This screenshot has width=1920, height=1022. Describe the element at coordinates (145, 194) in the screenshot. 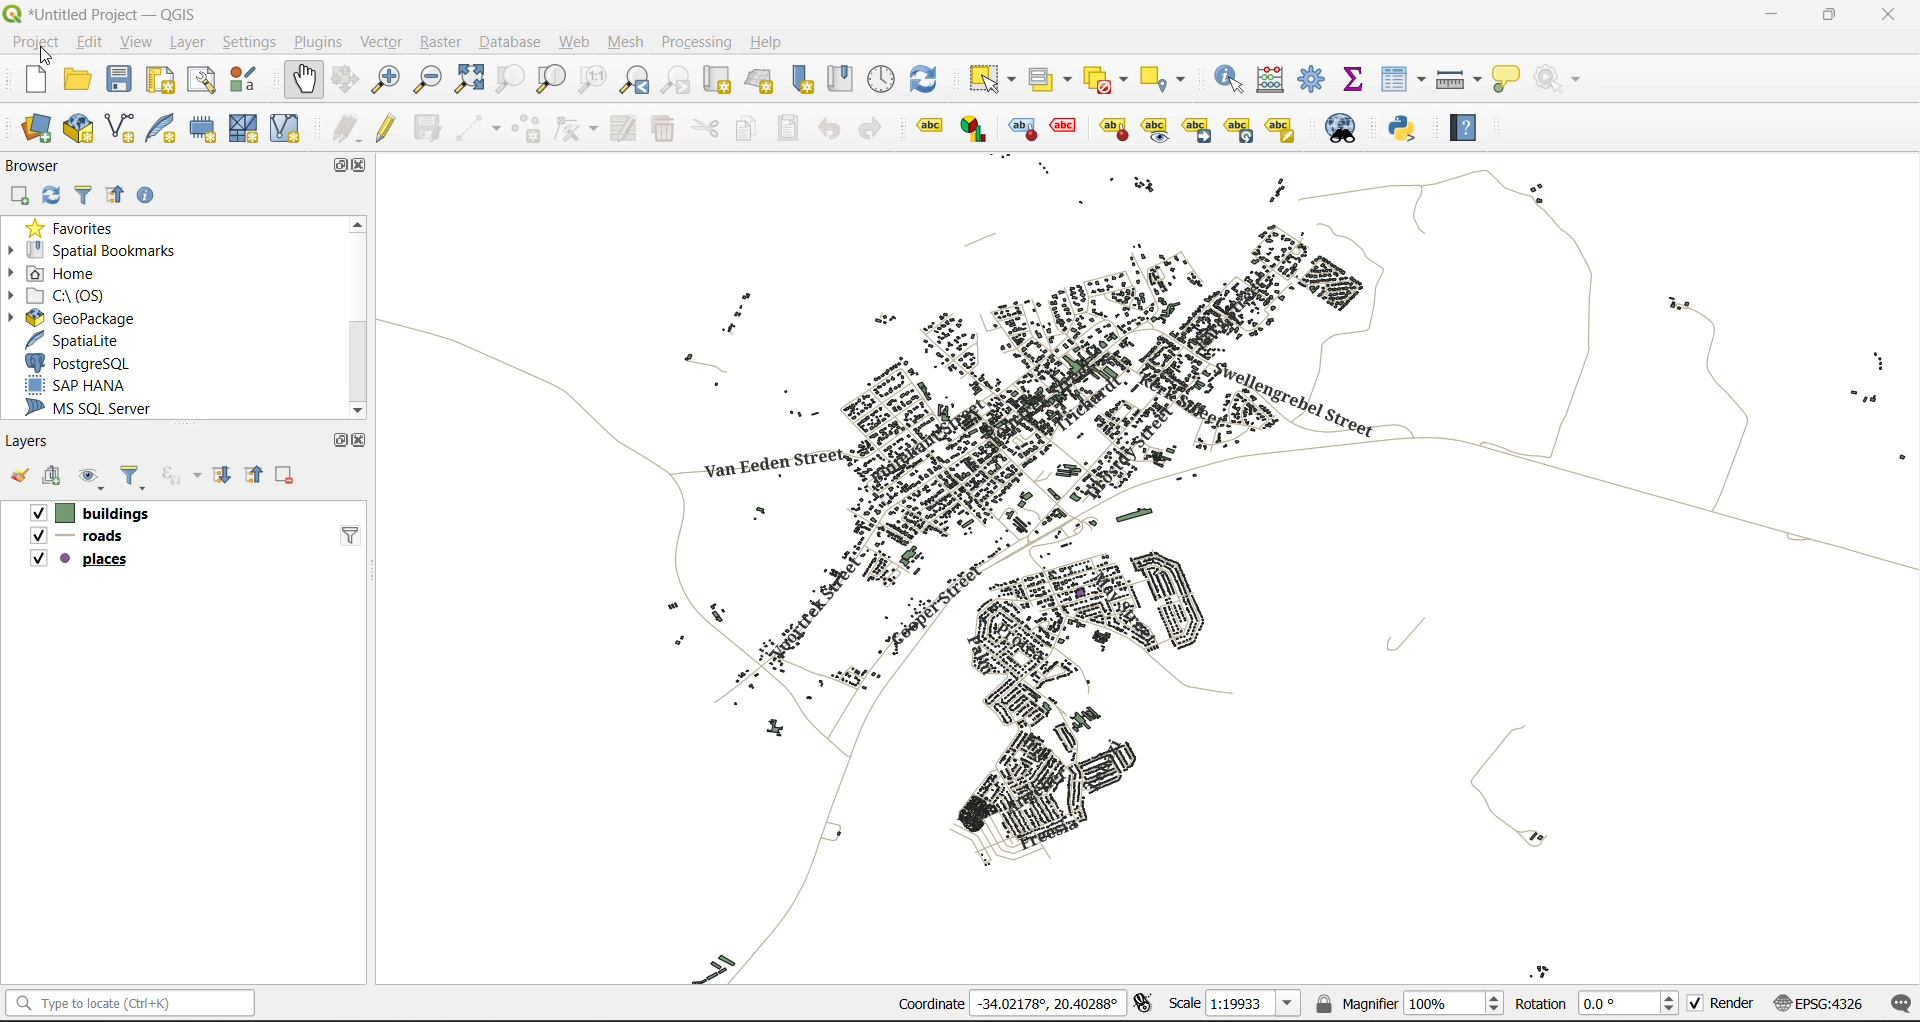

I see `enable properties` at that location.